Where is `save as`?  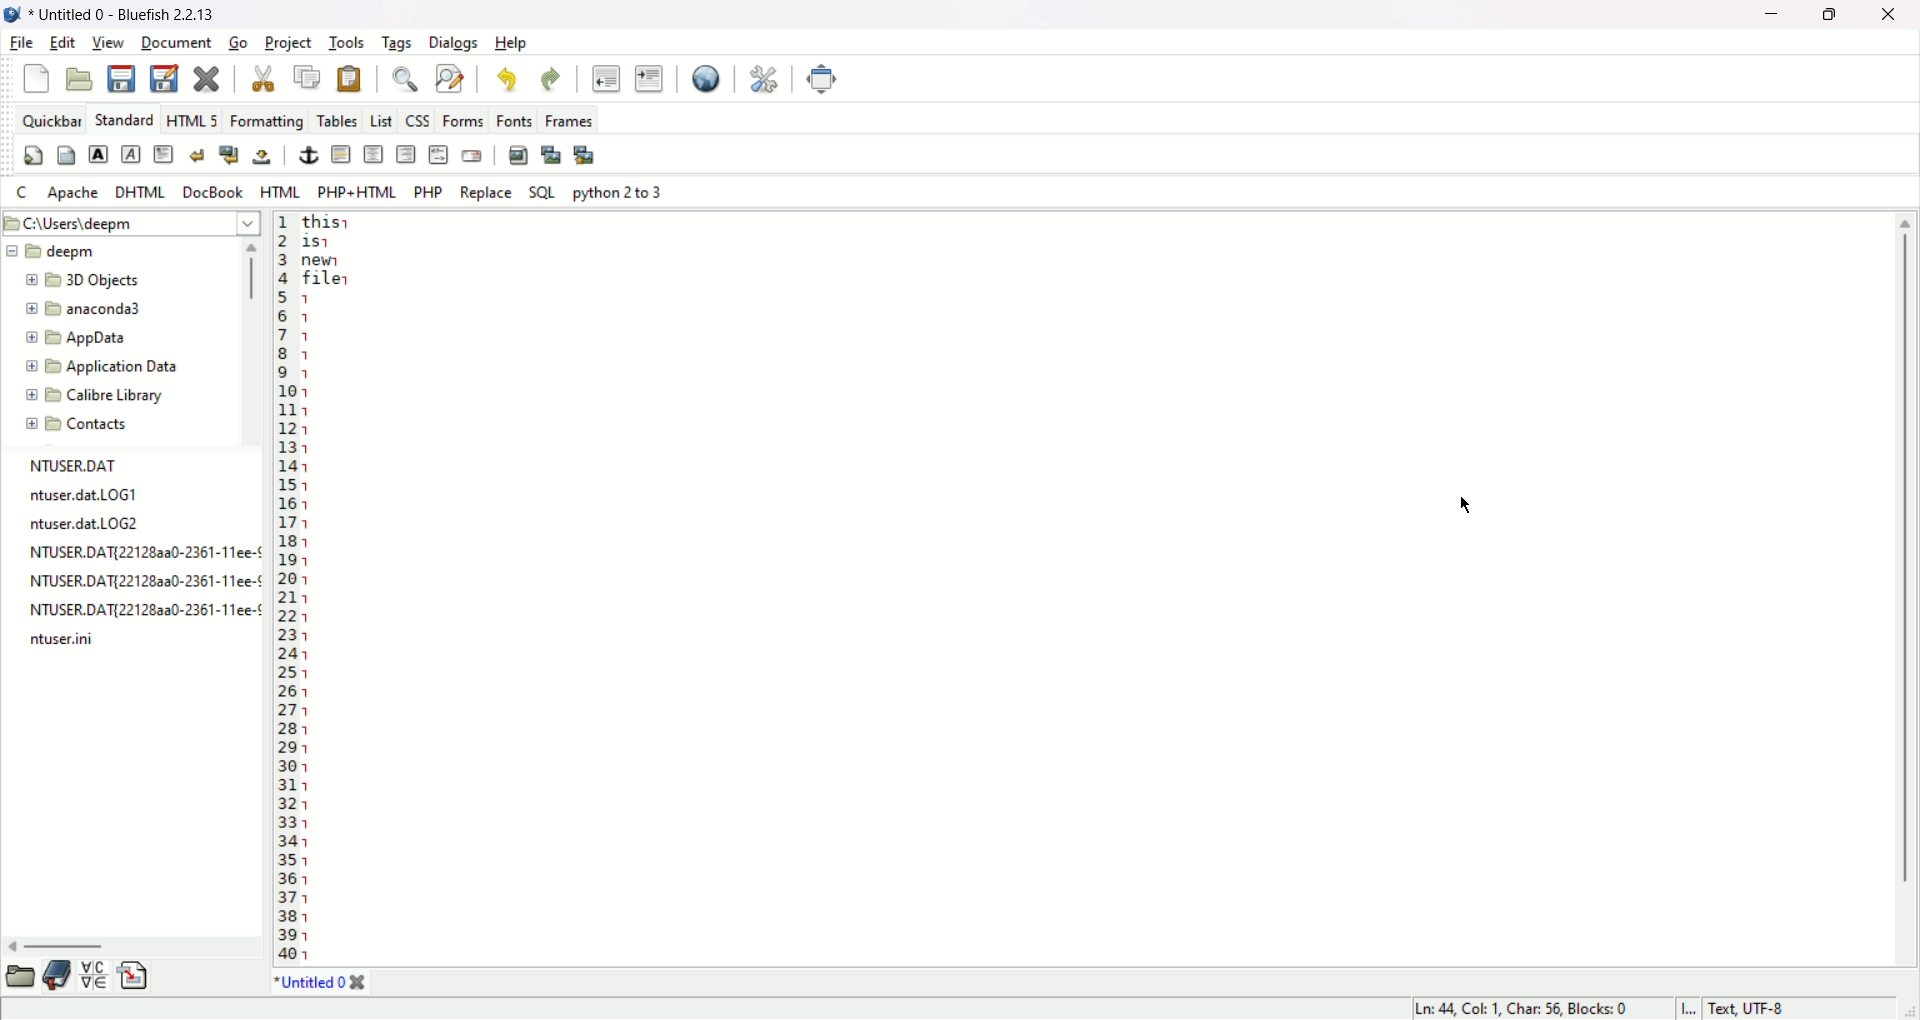
save as is located at coordinates (163, 78).